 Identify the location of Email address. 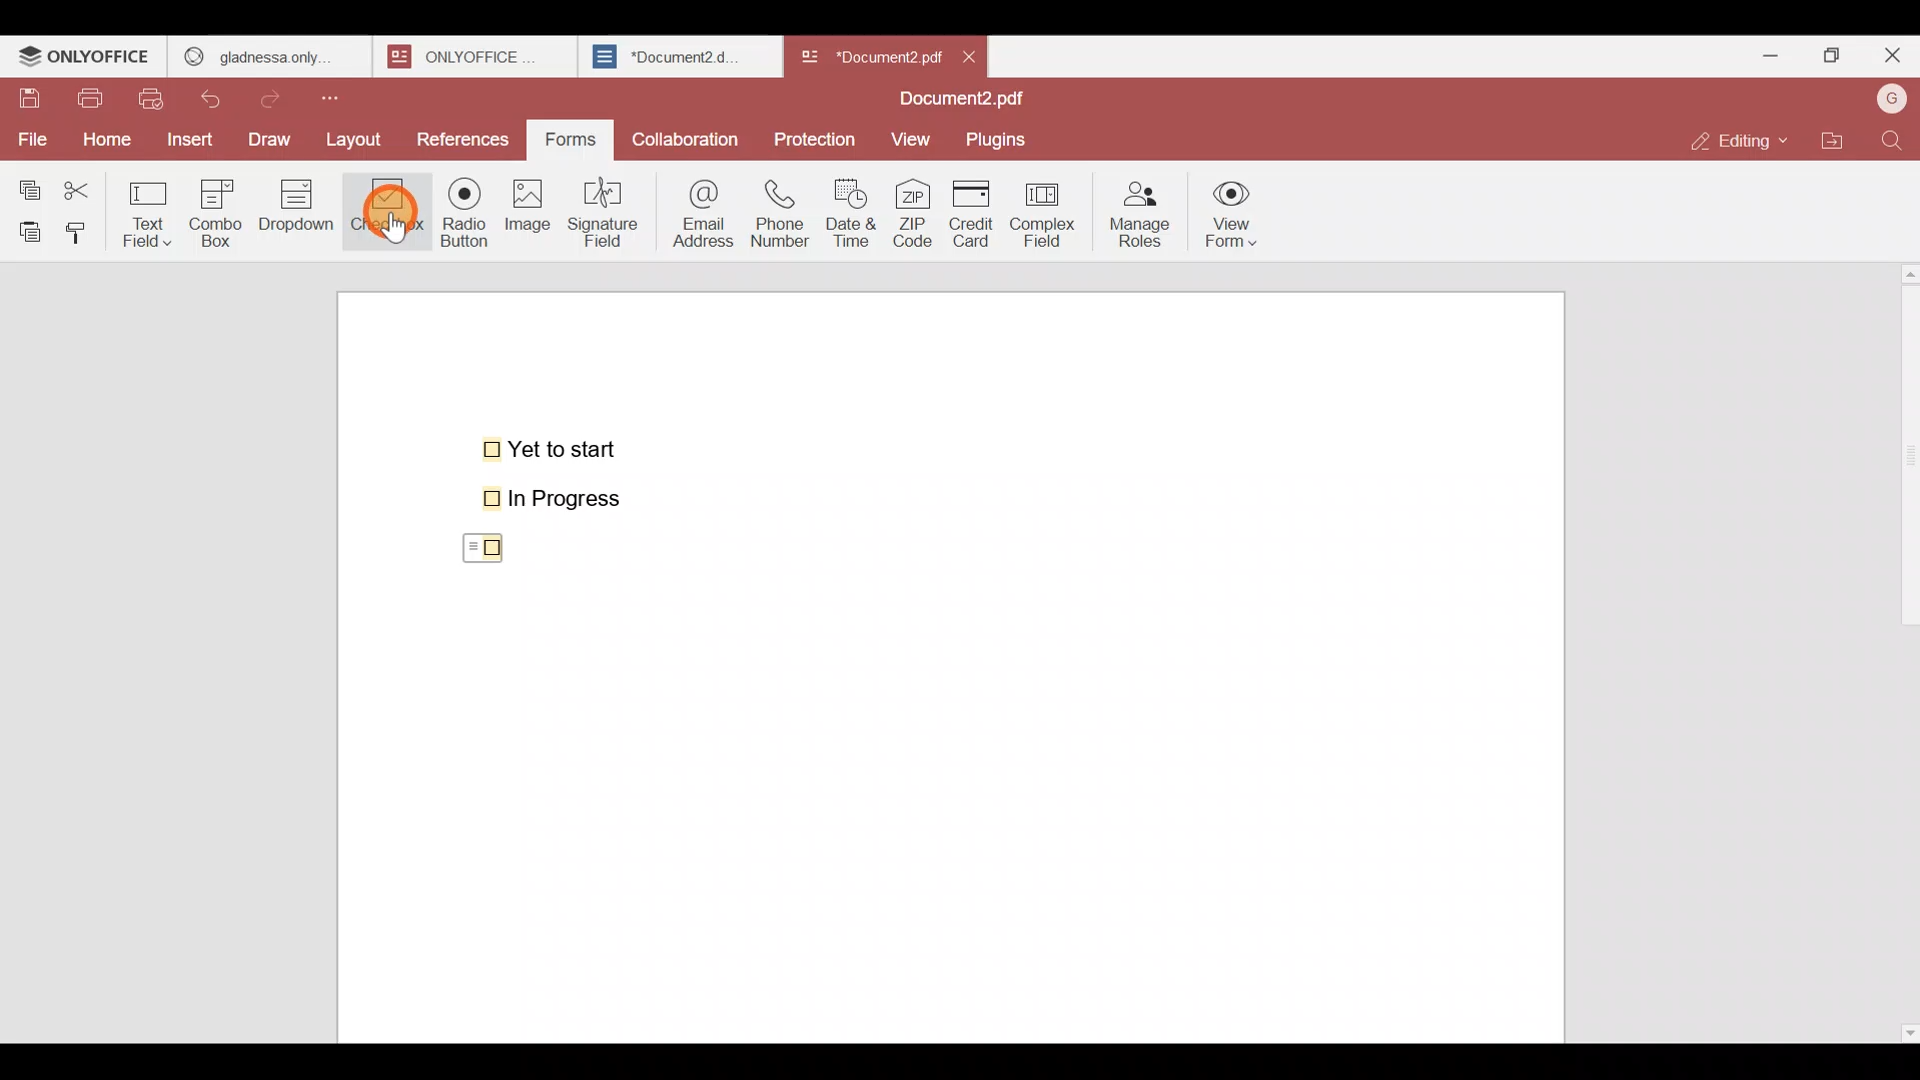
(699, 211).